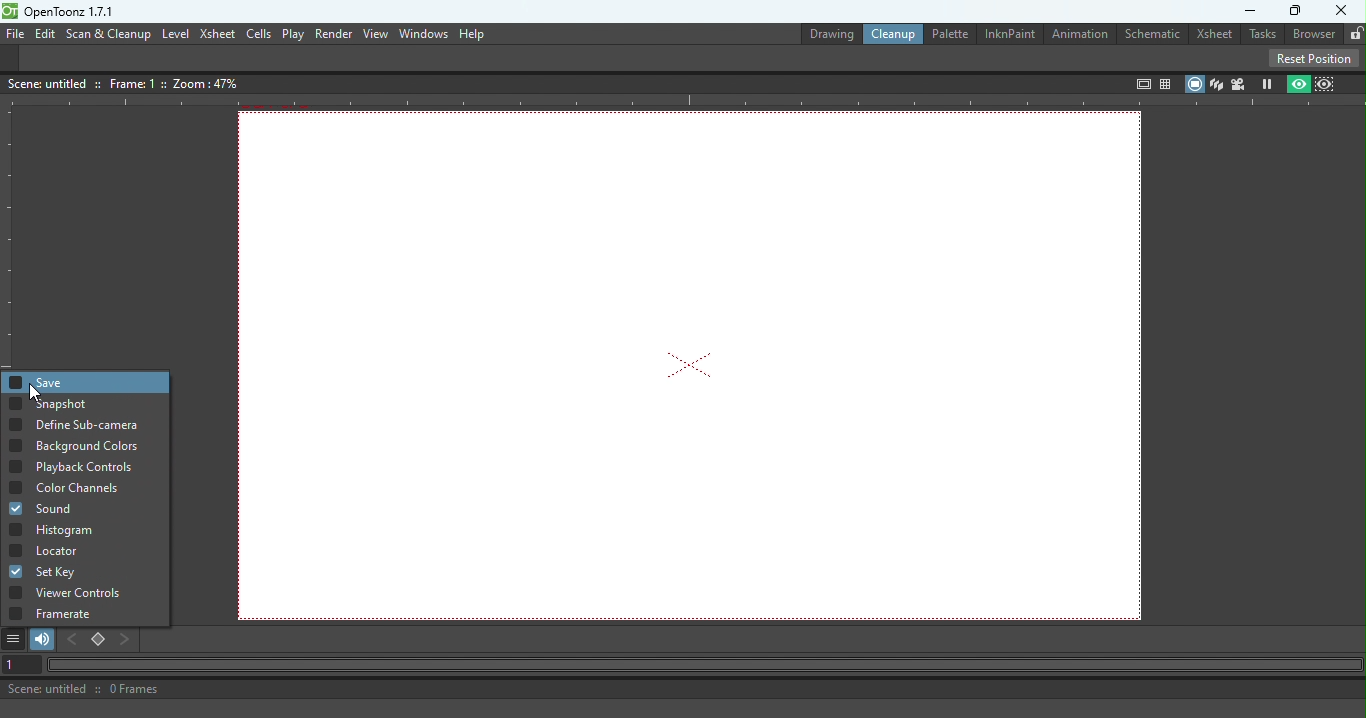 Image resolution: width=1366 pixels, height=718 pixels. I want to click on Window, so click(421, 34).